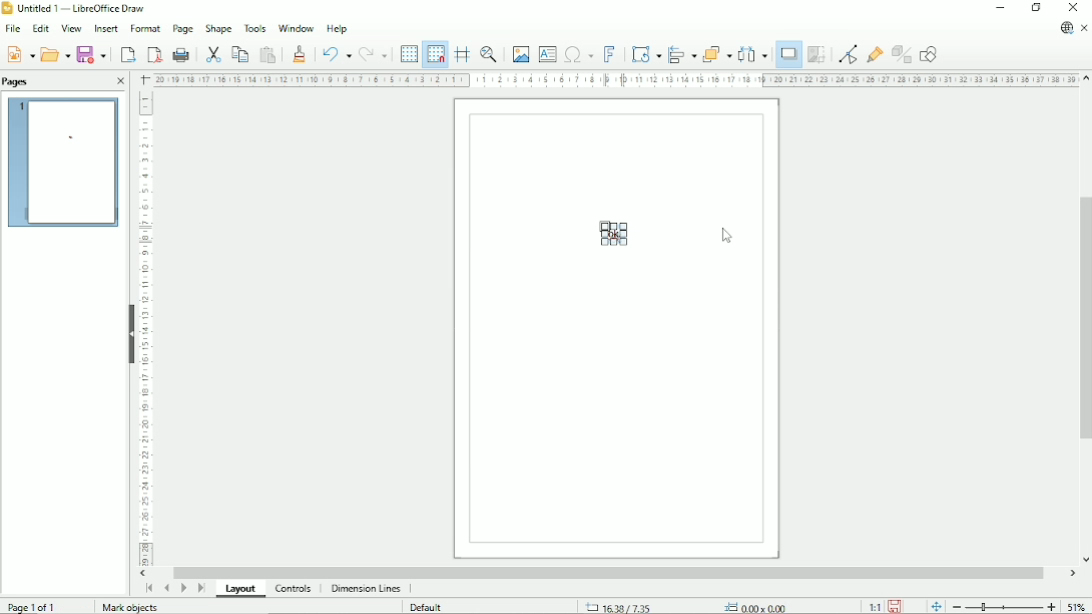 Image resolution: width=1092 pixels, height=614 pixels. I want to click on Close, so click(120, 81).